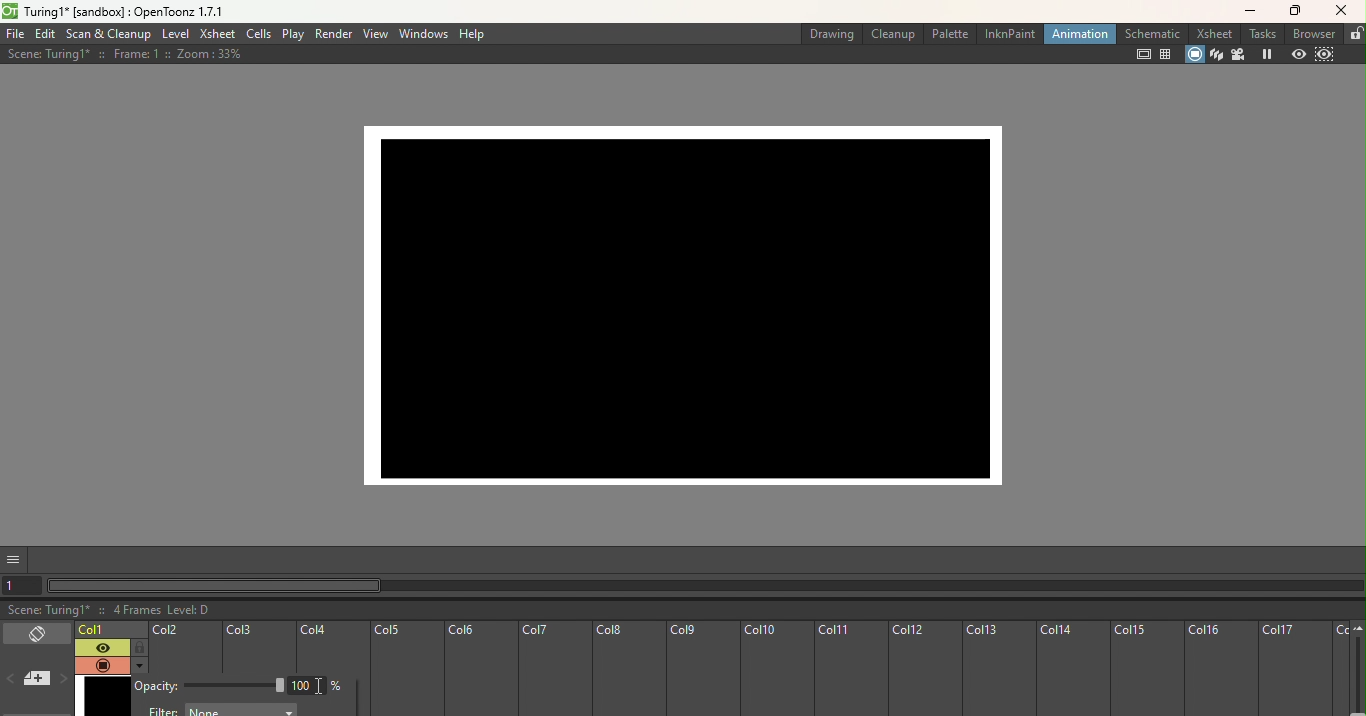  I want to click on Cleanup, so click(892, 33).